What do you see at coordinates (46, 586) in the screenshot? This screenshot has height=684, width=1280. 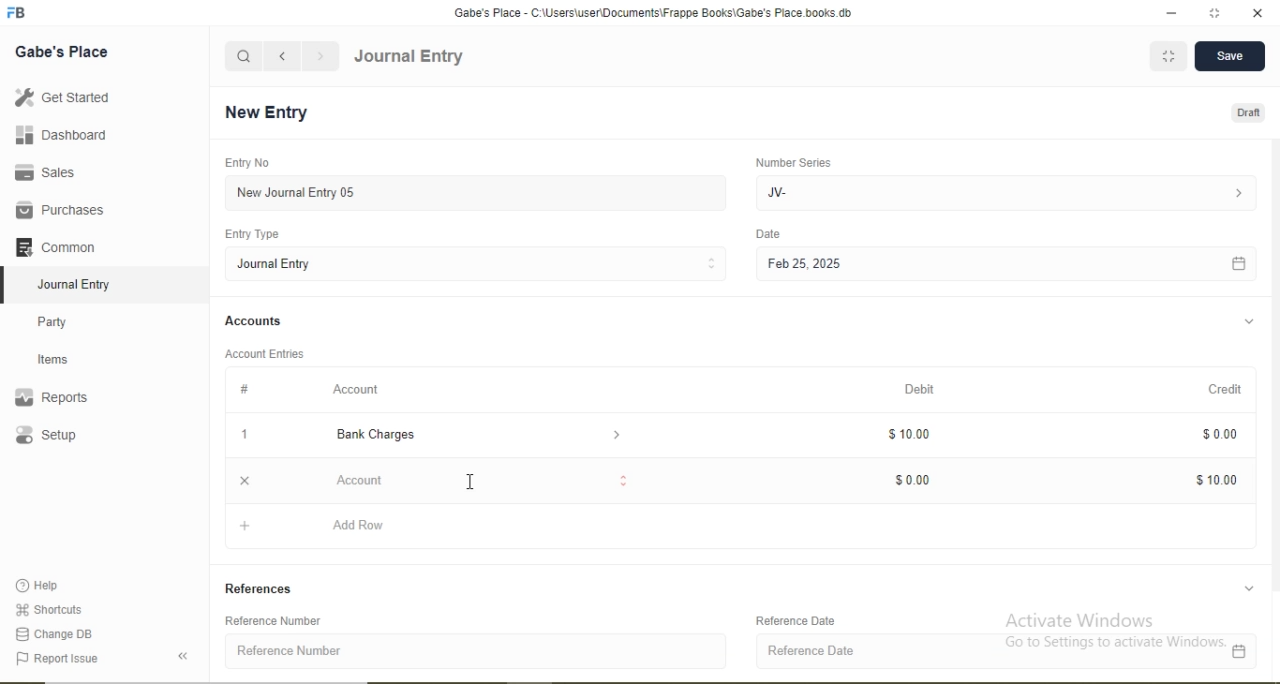 I see `Help` at bounding box center [46, 586].